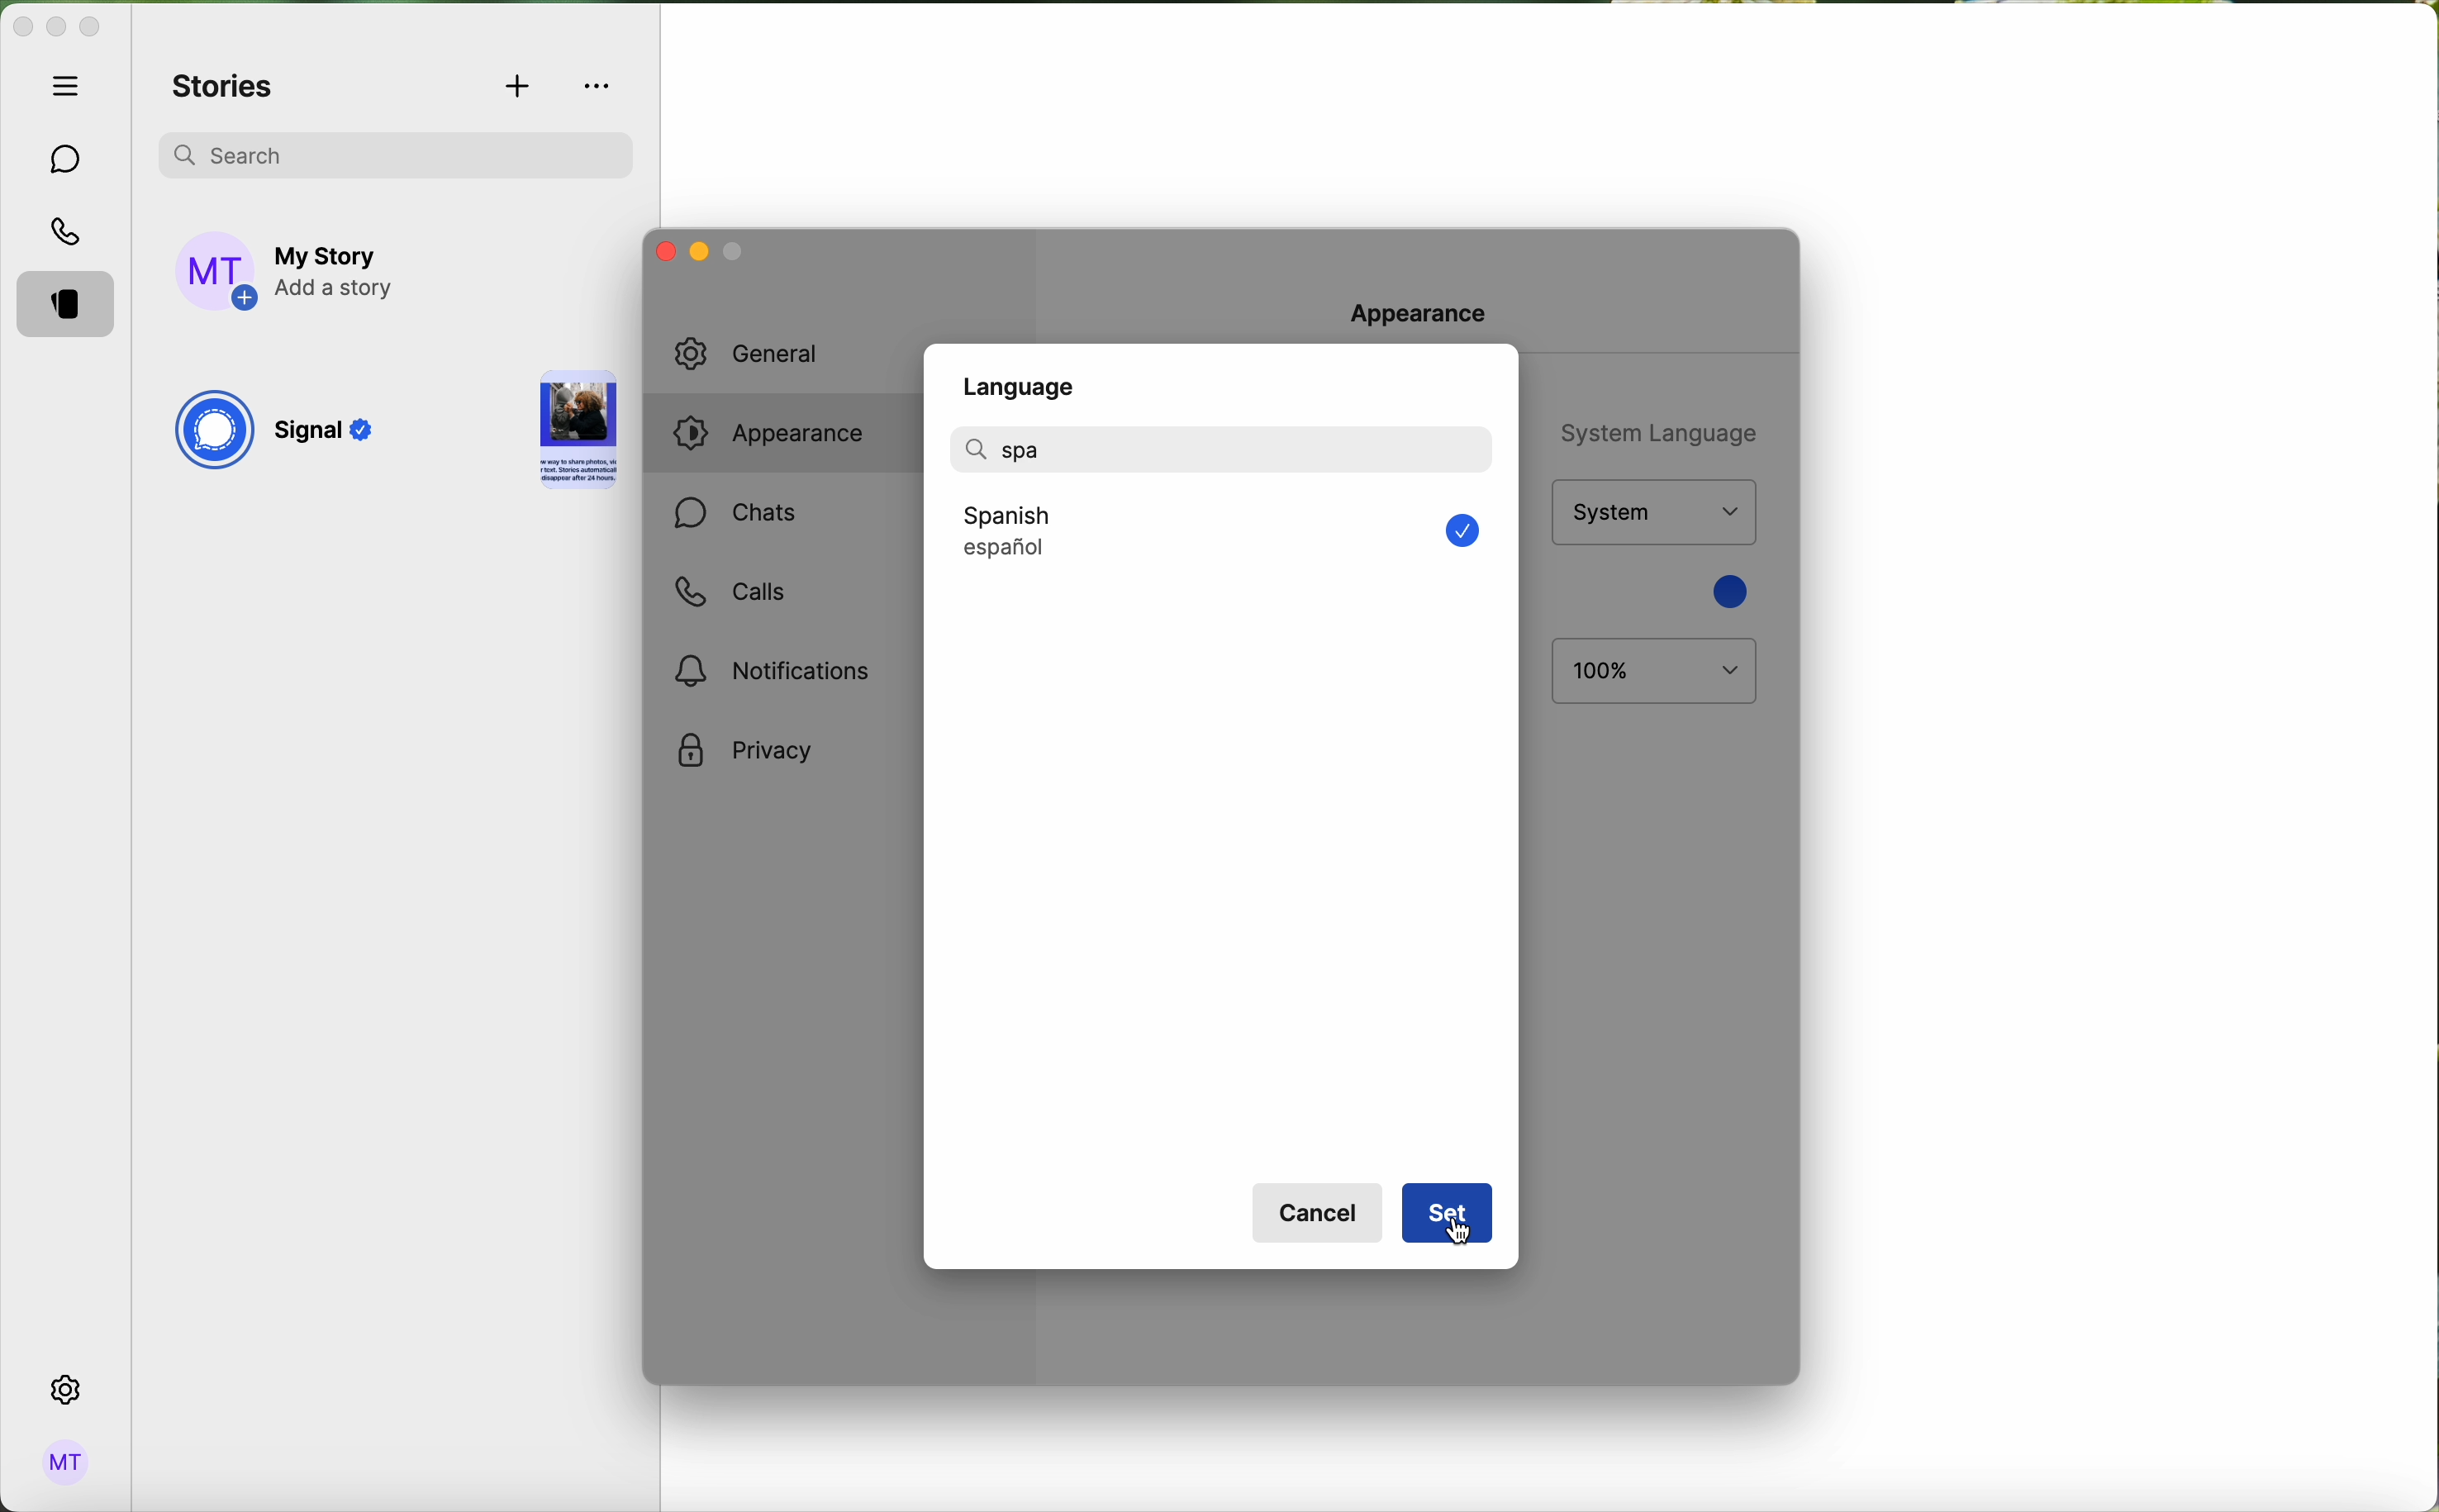 The width and height of the screenshot is (2439, 1512). What do you see at coordinates (338, 273) in the screenshot?
I see `add story` at bounding box center [338, 273].